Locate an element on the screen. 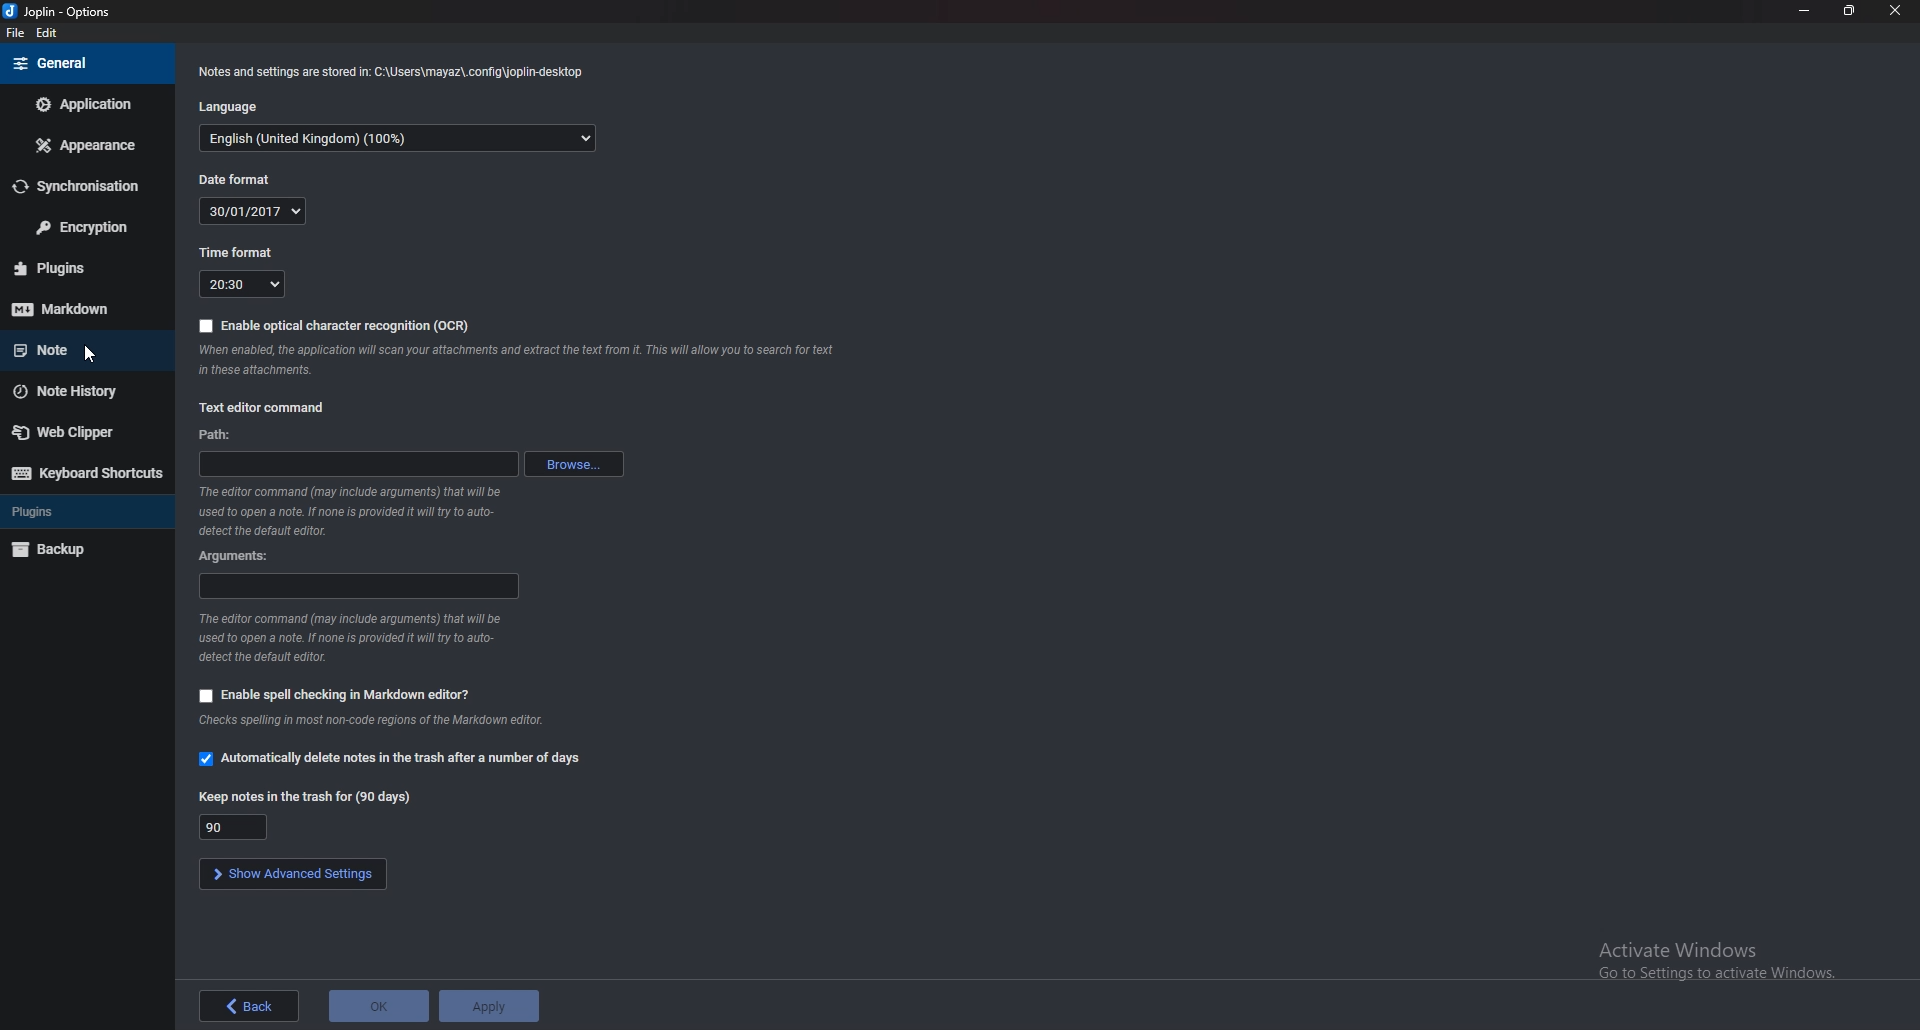  ok is located at coordinates (378, 1005).